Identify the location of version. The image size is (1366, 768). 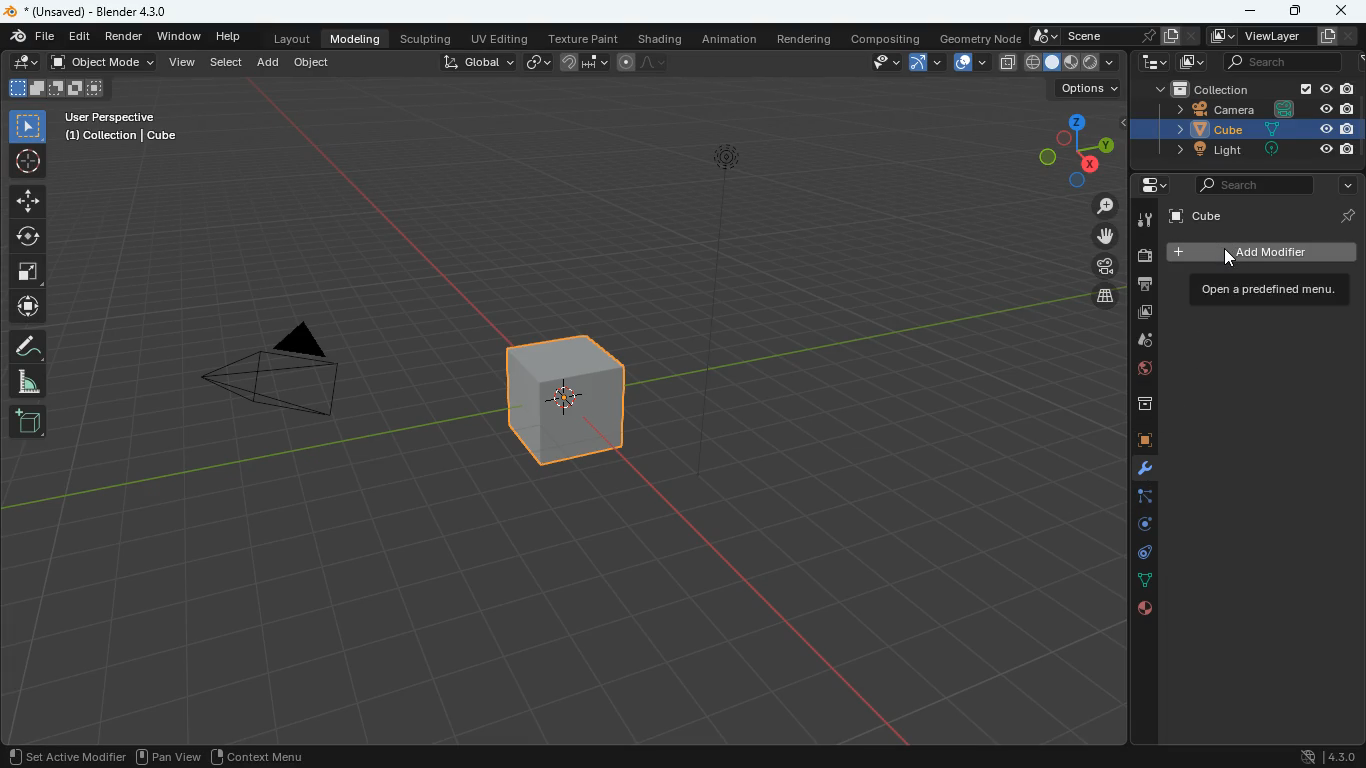
(1331, 756).